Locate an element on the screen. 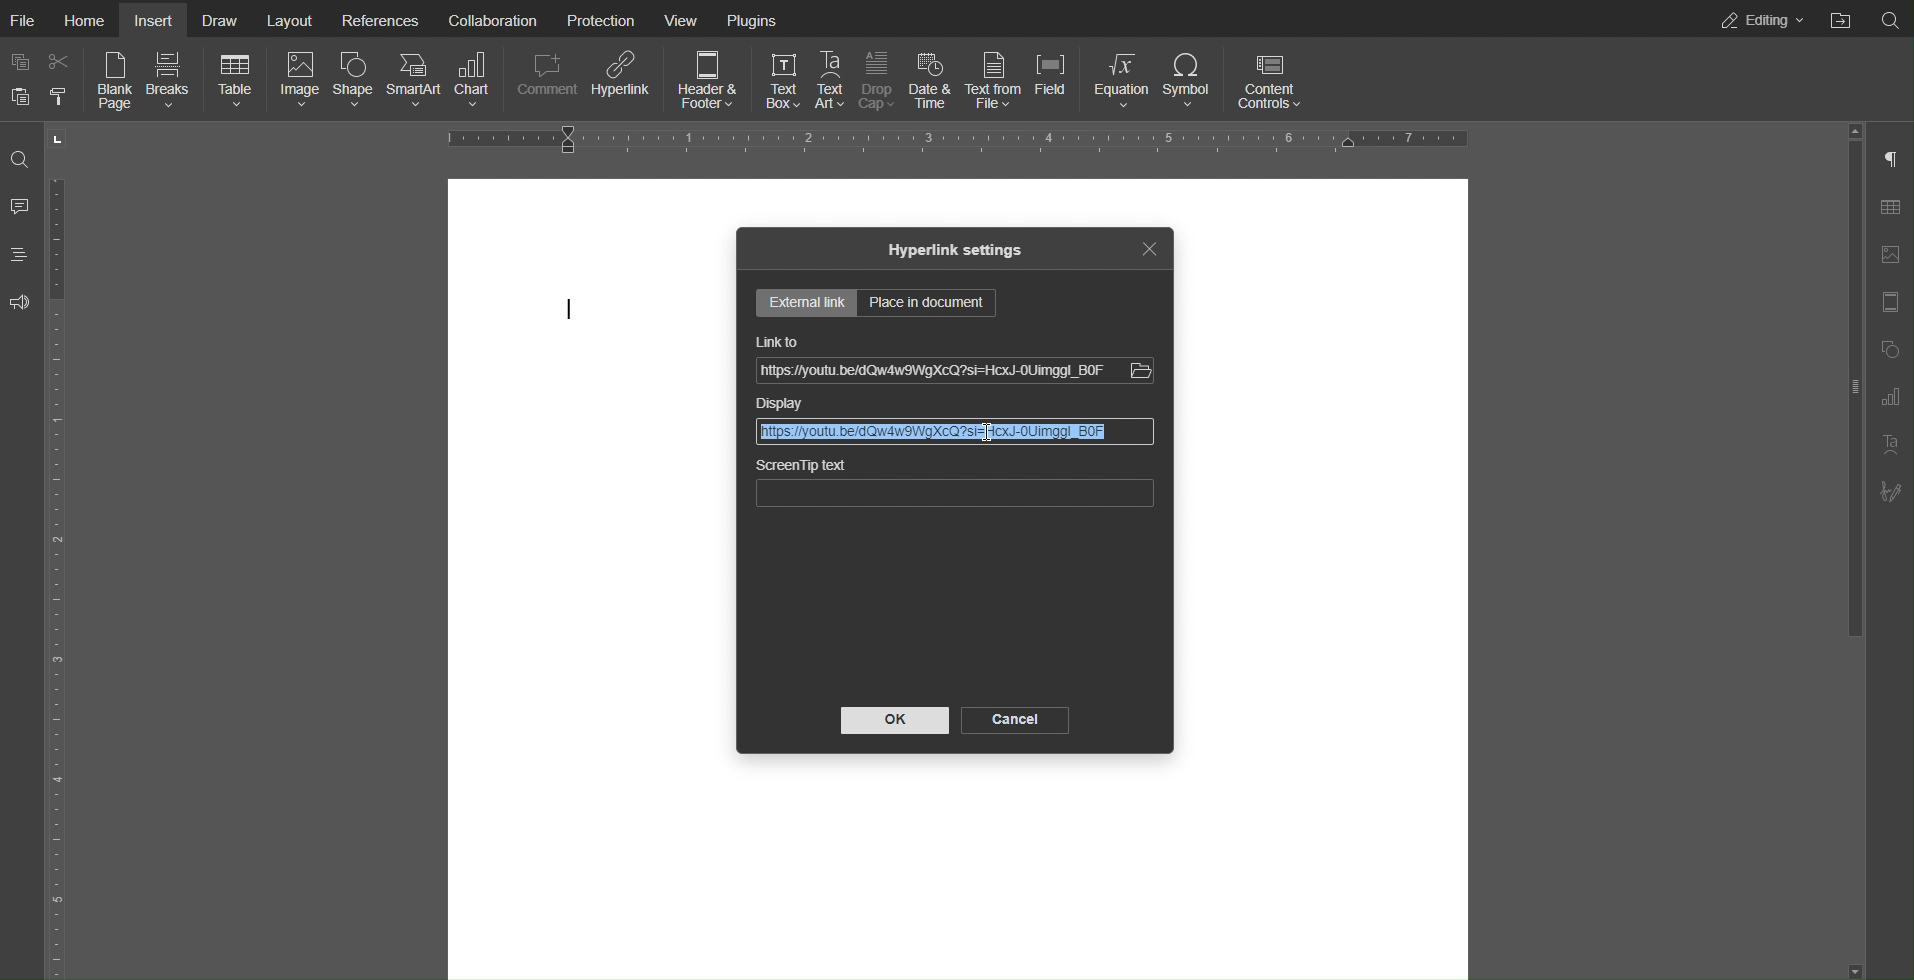 The image size is (1914, 980). ScreenTip text is located at coordinates (801, 466).